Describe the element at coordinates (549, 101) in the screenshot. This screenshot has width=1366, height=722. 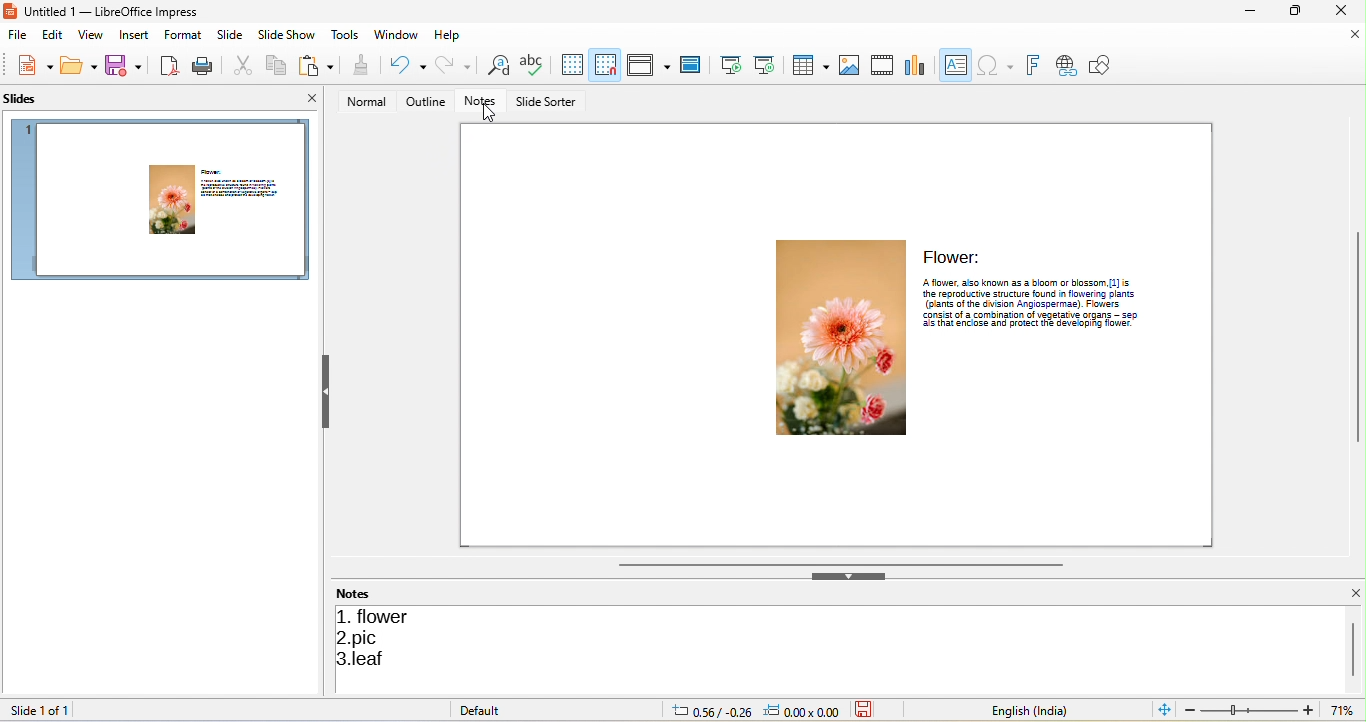
I see `slide sorter` at that location.